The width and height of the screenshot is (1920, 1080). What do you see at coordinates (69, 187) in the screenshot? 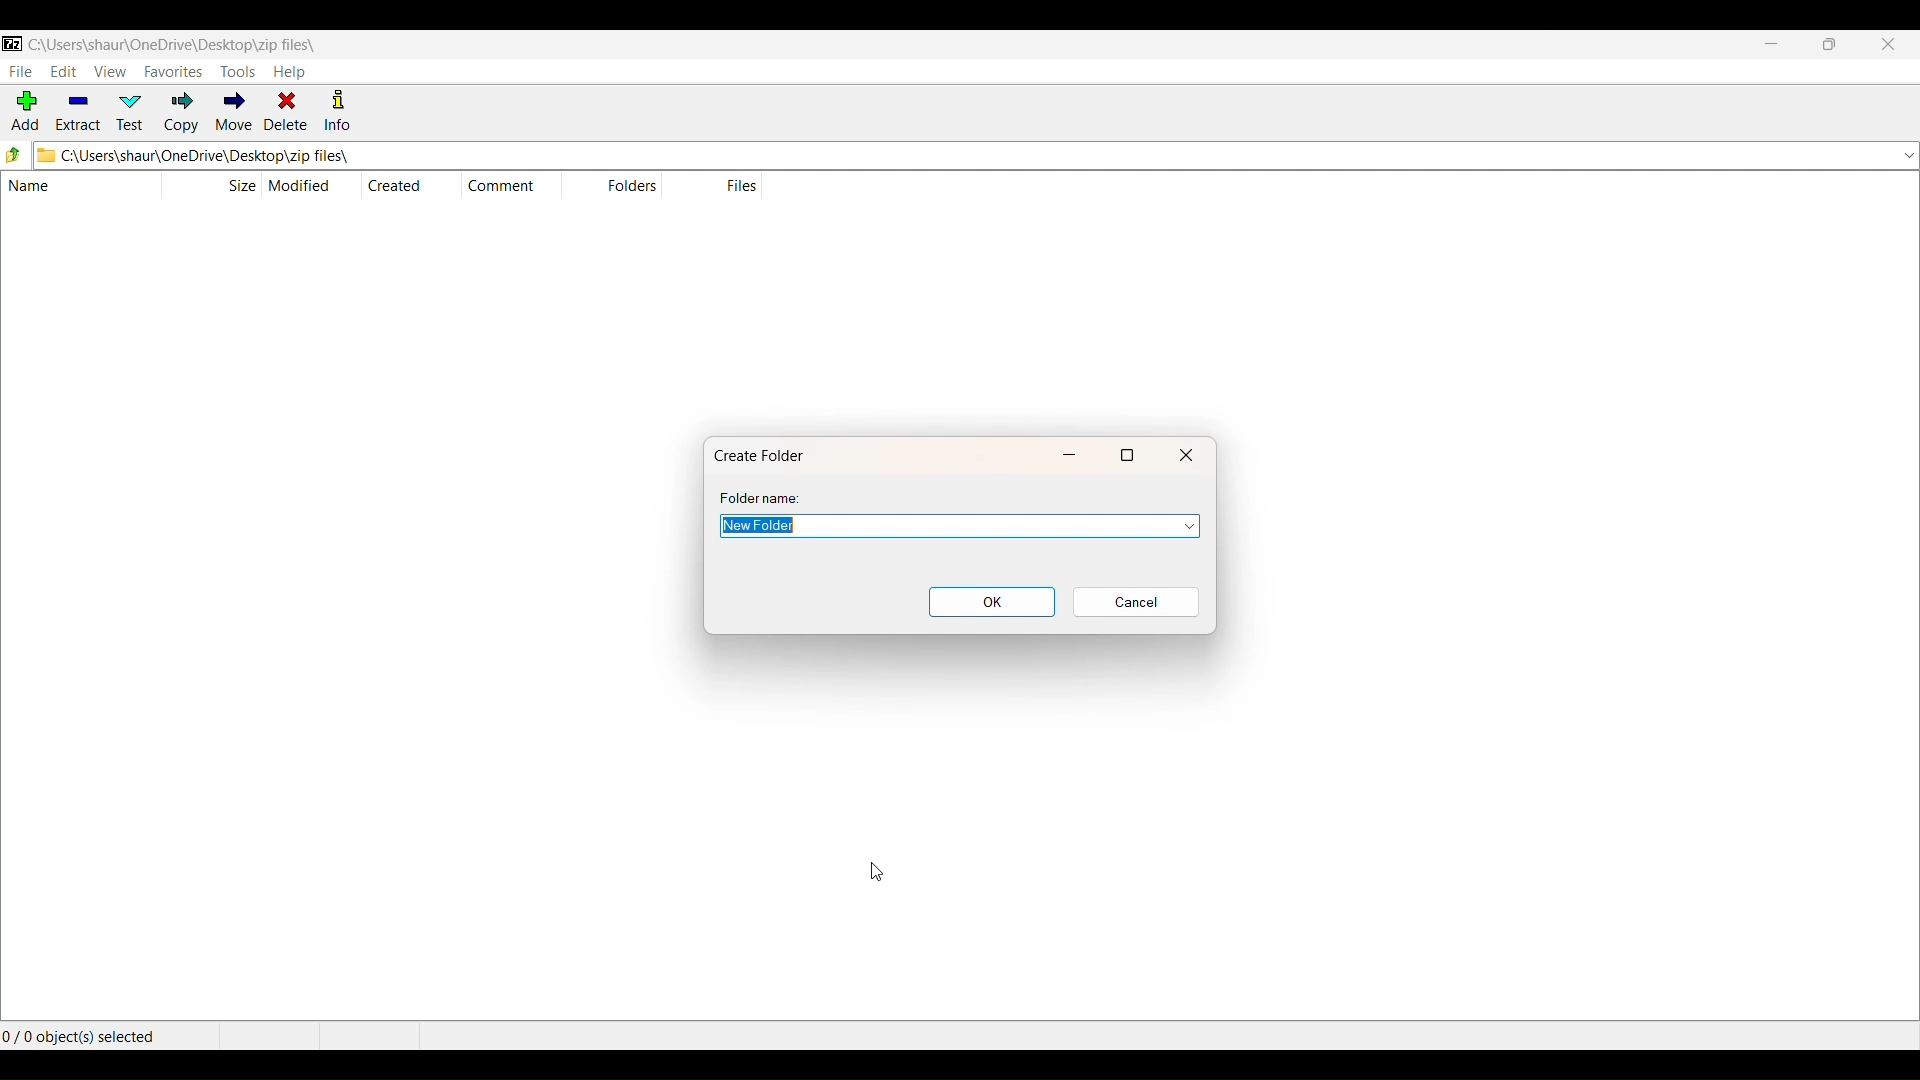
I see `NAME` at bounding box center [69, 187].